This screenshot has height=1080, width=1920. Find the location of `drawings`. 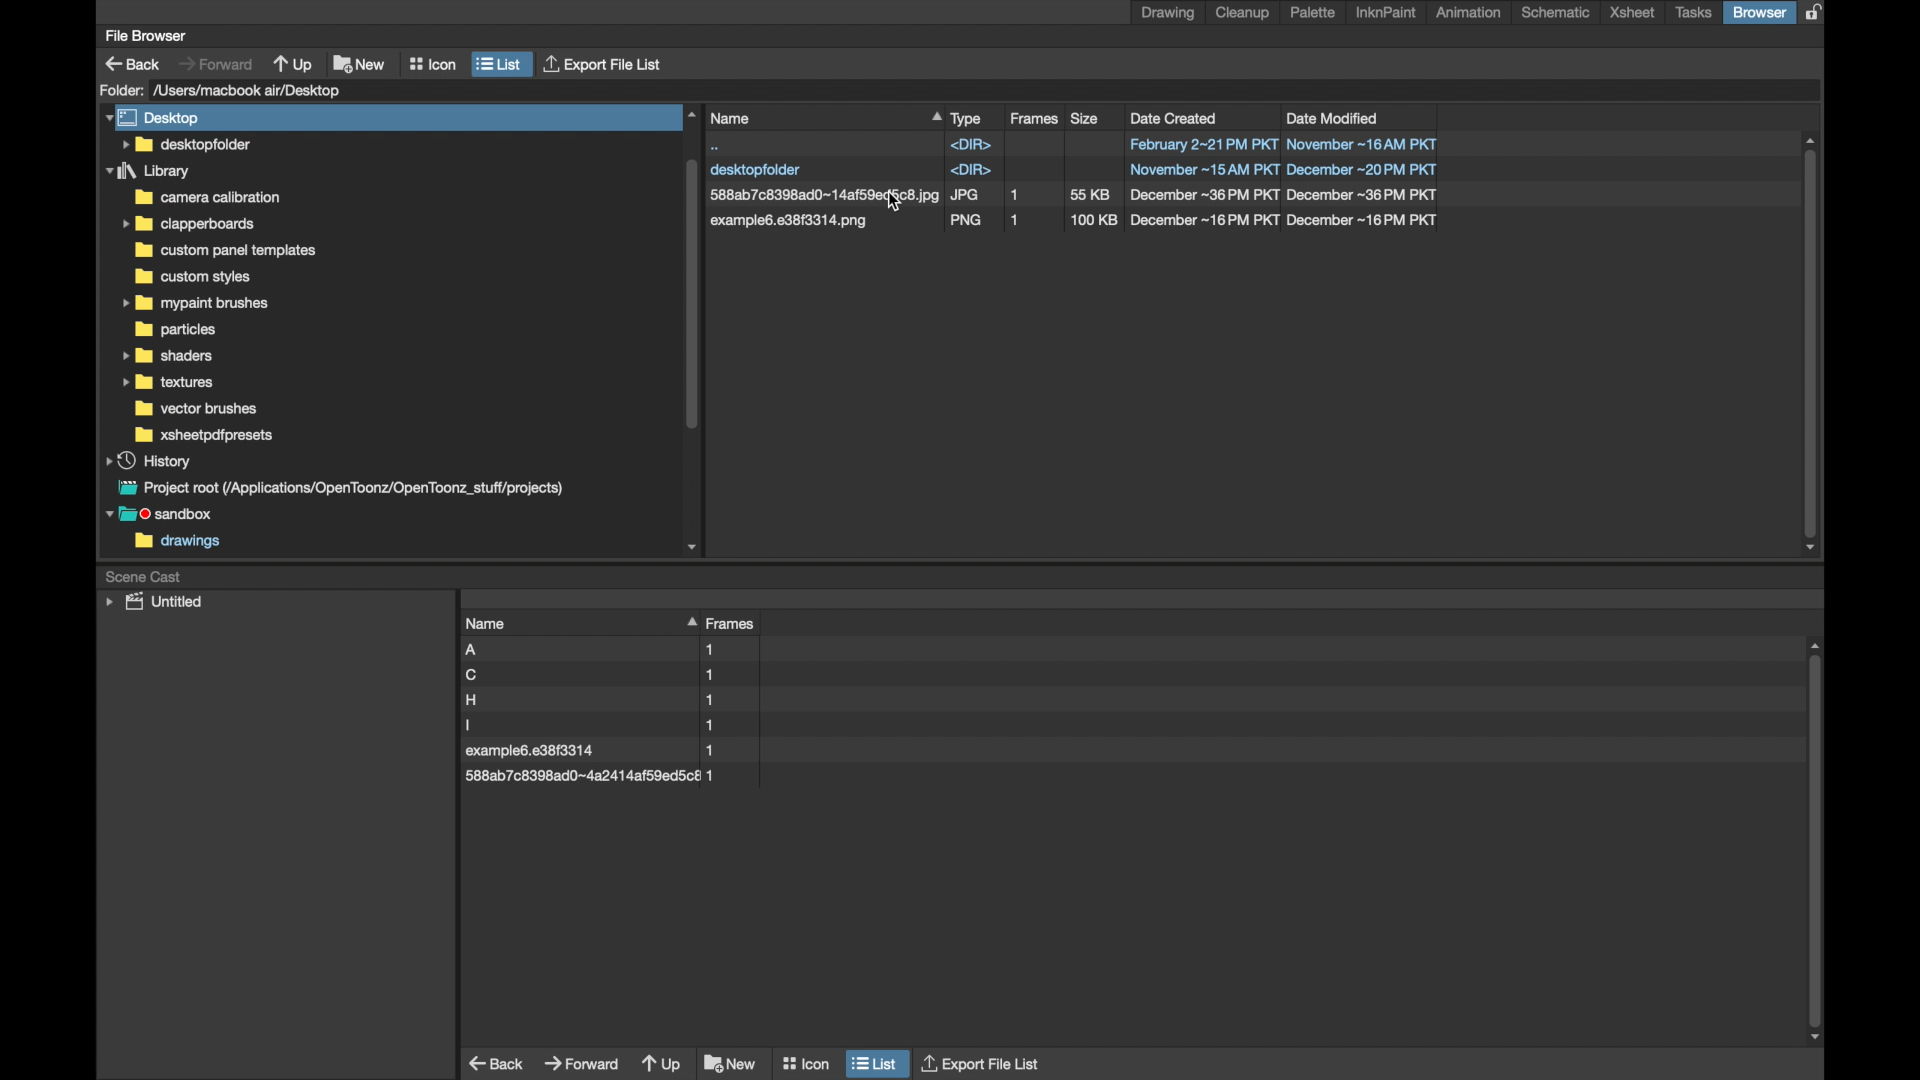

drawings is located at coordinates (178, 543).